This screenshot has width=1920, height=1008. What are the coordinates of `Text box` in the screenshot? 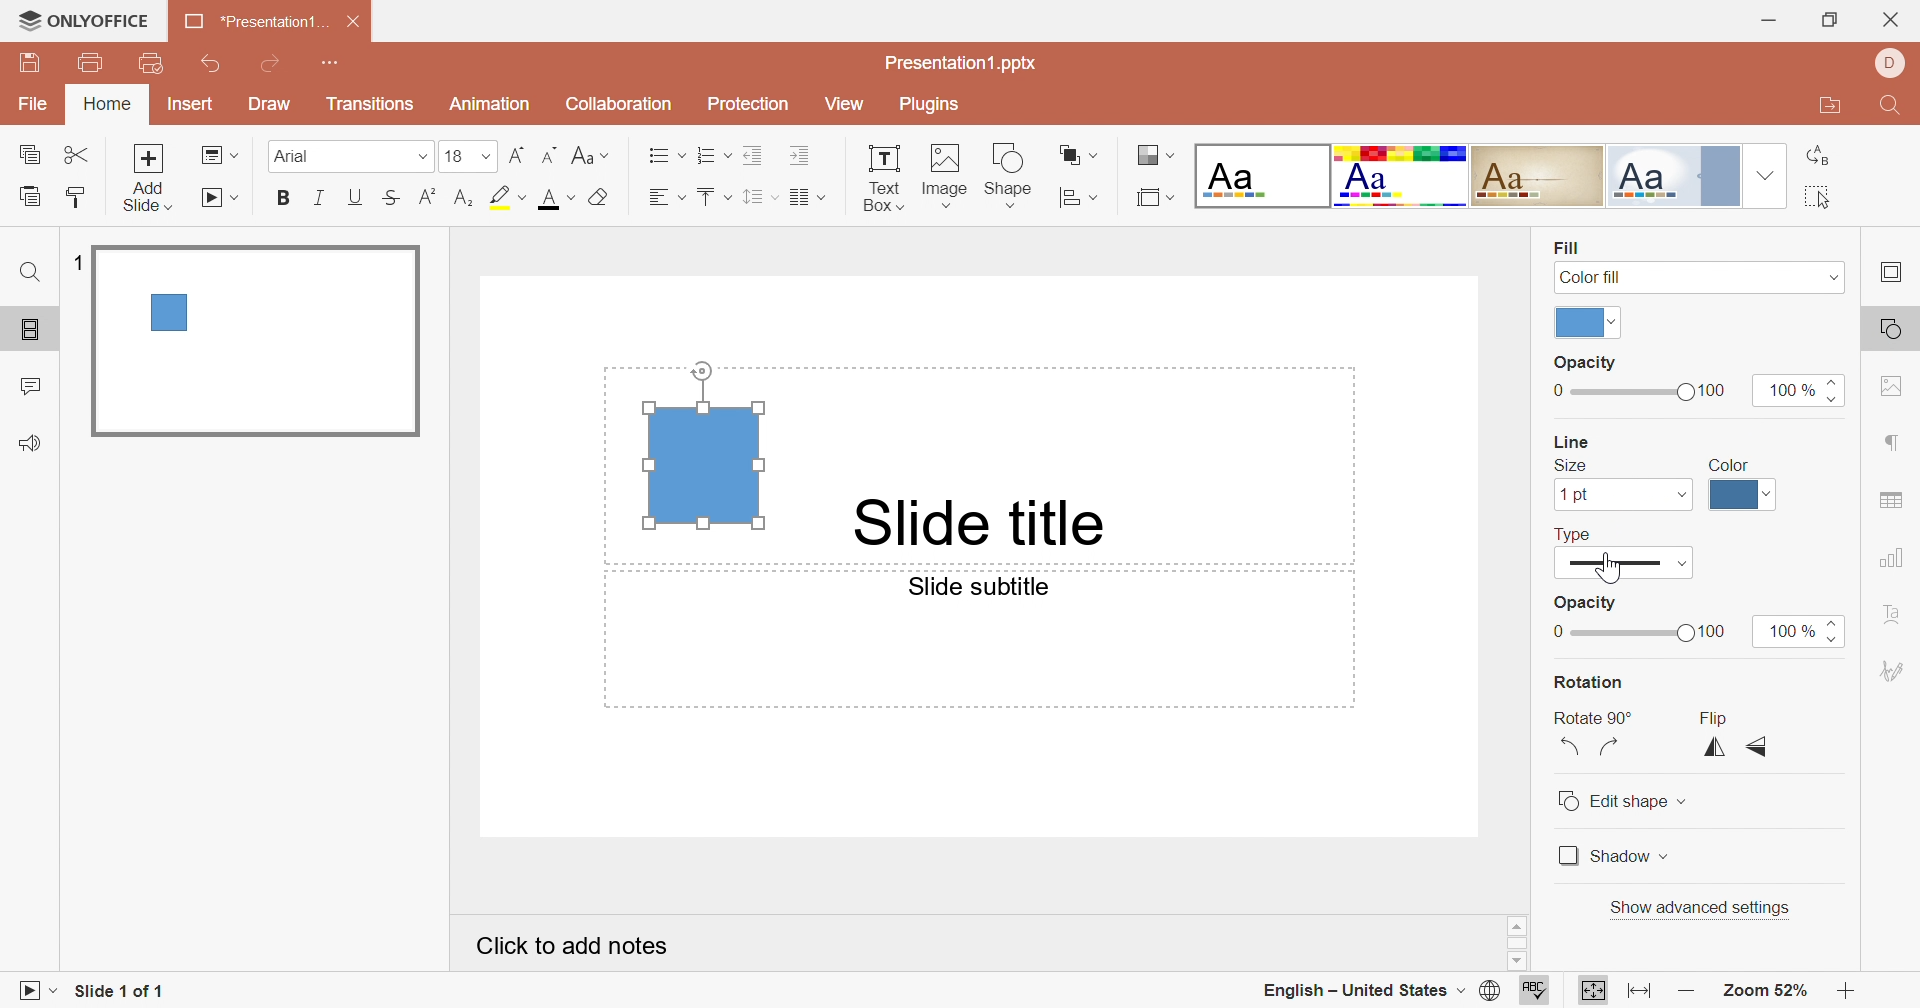 It's located at (700, 447).